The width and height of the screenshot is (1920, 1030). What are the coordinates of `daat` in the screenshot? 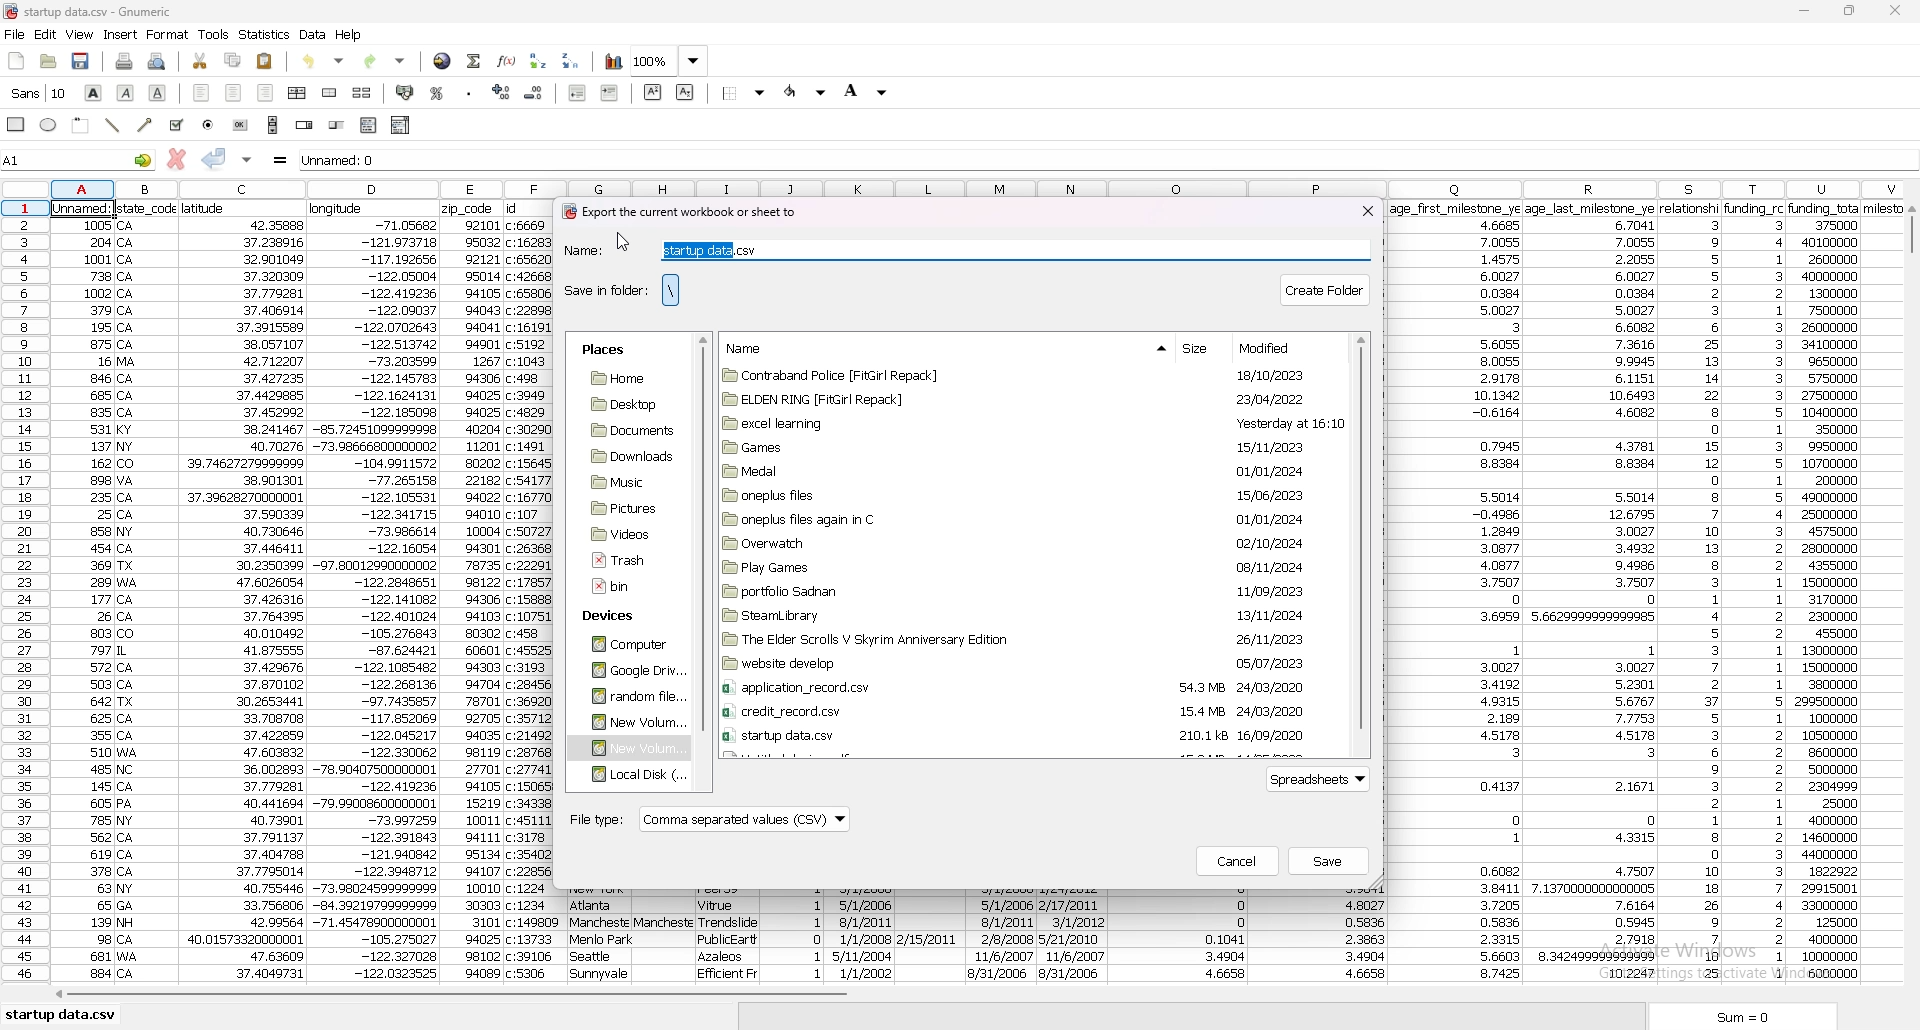 It's located at (664, 932).